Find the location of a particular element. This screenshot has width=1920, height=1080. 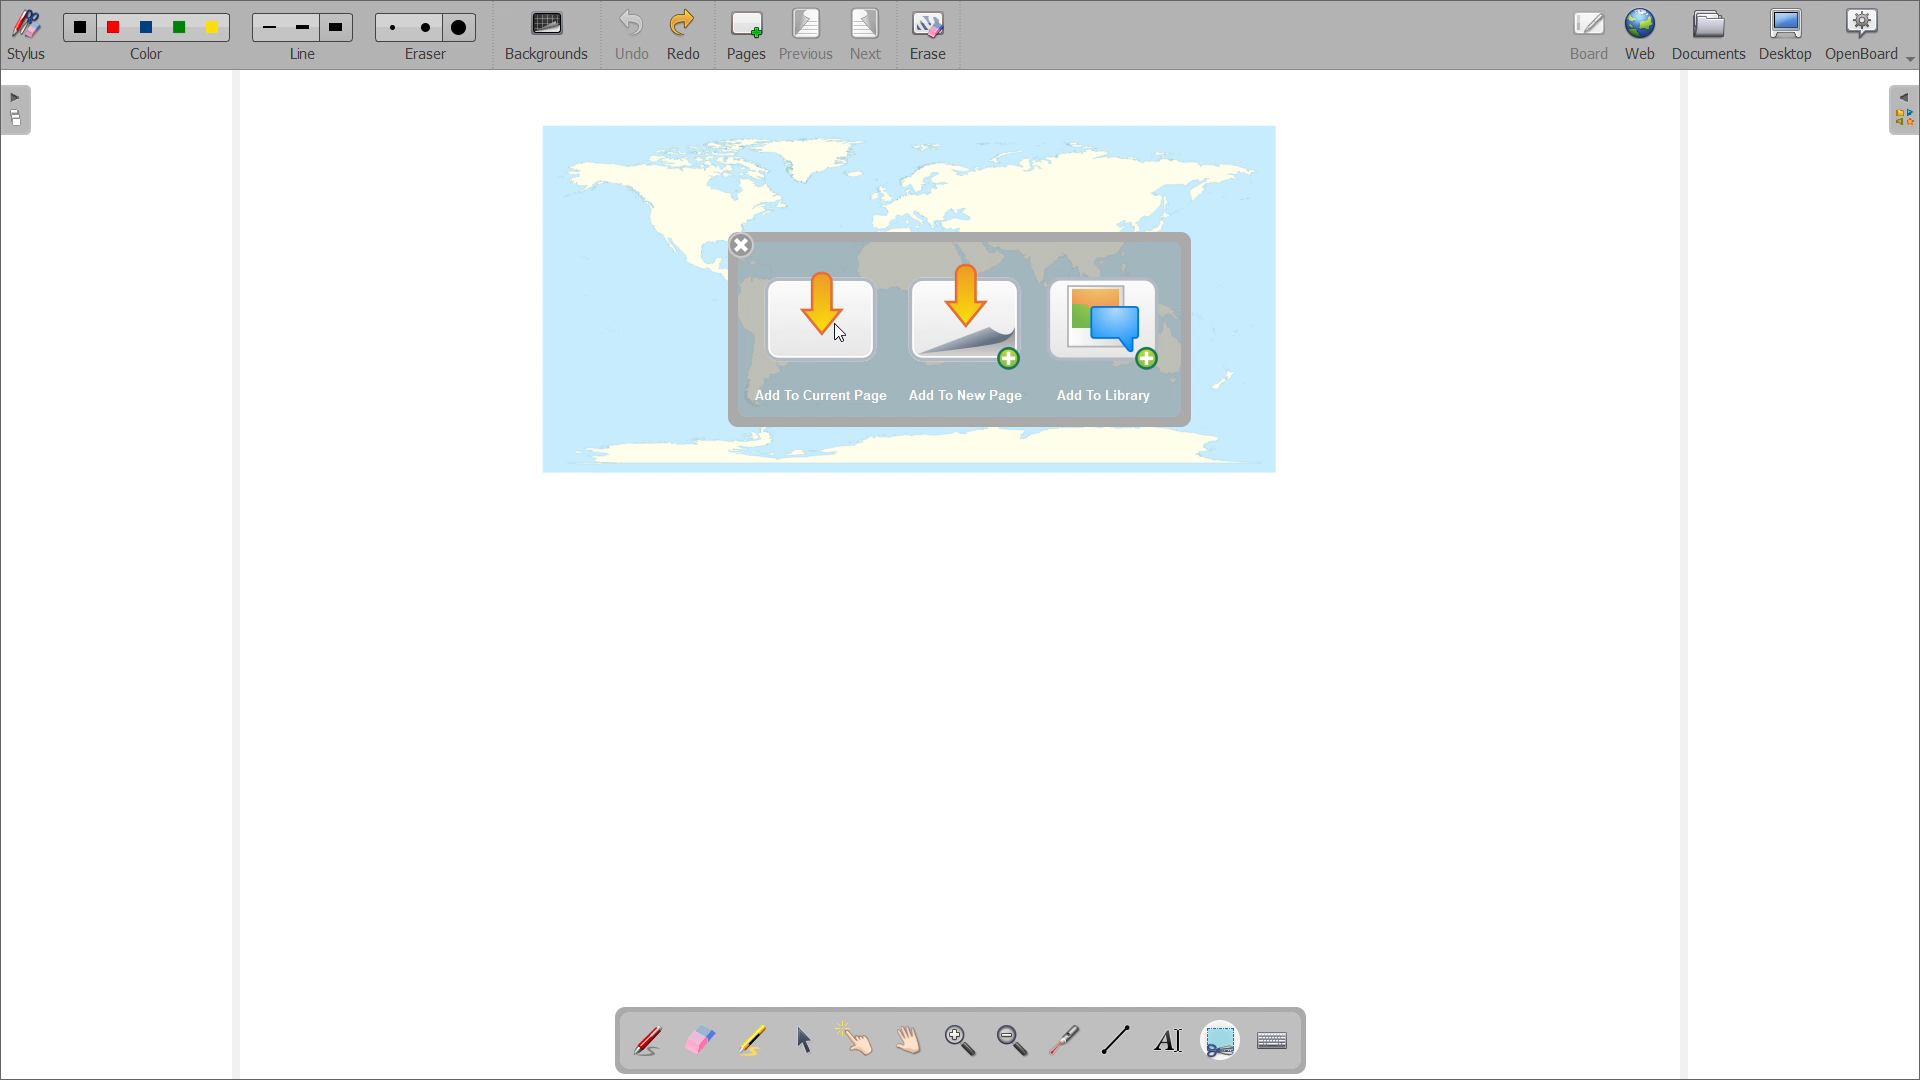

redo is located at coordinates (683, 34).